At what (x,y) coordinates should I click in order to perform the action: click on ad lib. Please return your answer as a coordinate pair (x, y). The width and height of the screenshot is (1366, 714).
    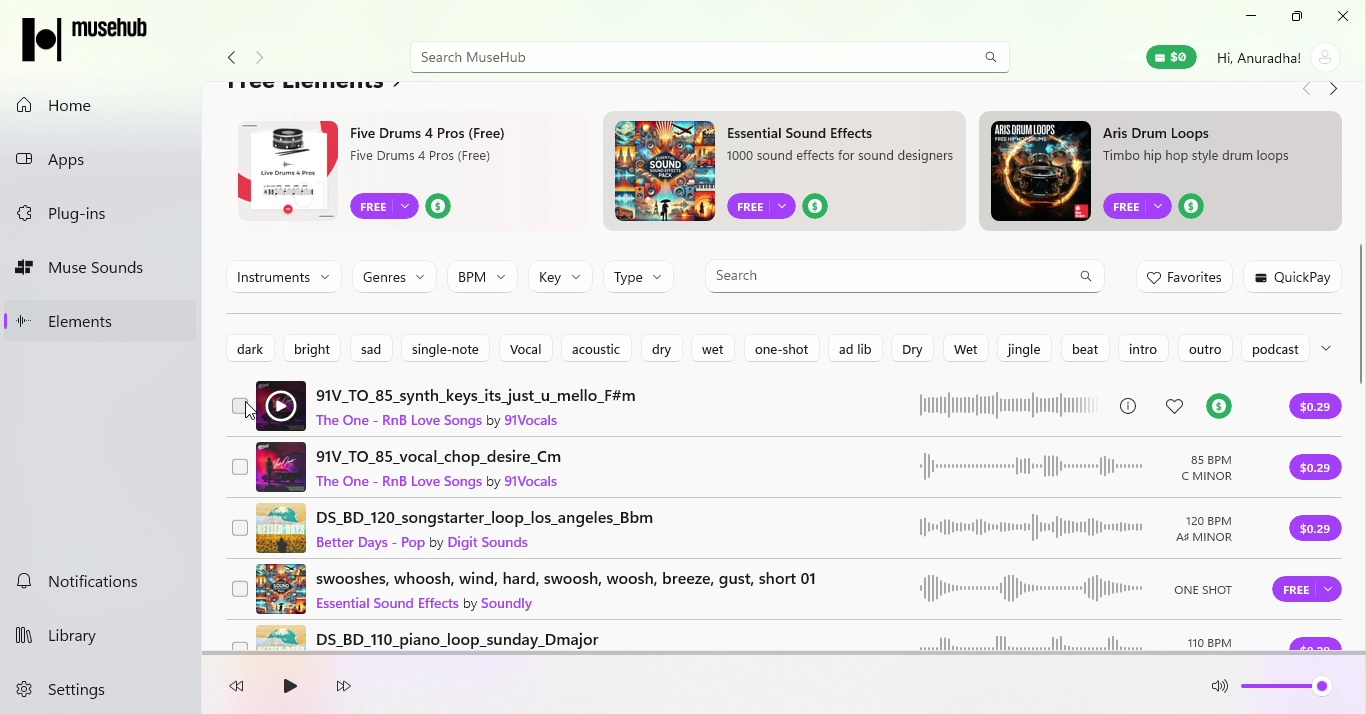
    Looking at the image, I should click on (852, 347).